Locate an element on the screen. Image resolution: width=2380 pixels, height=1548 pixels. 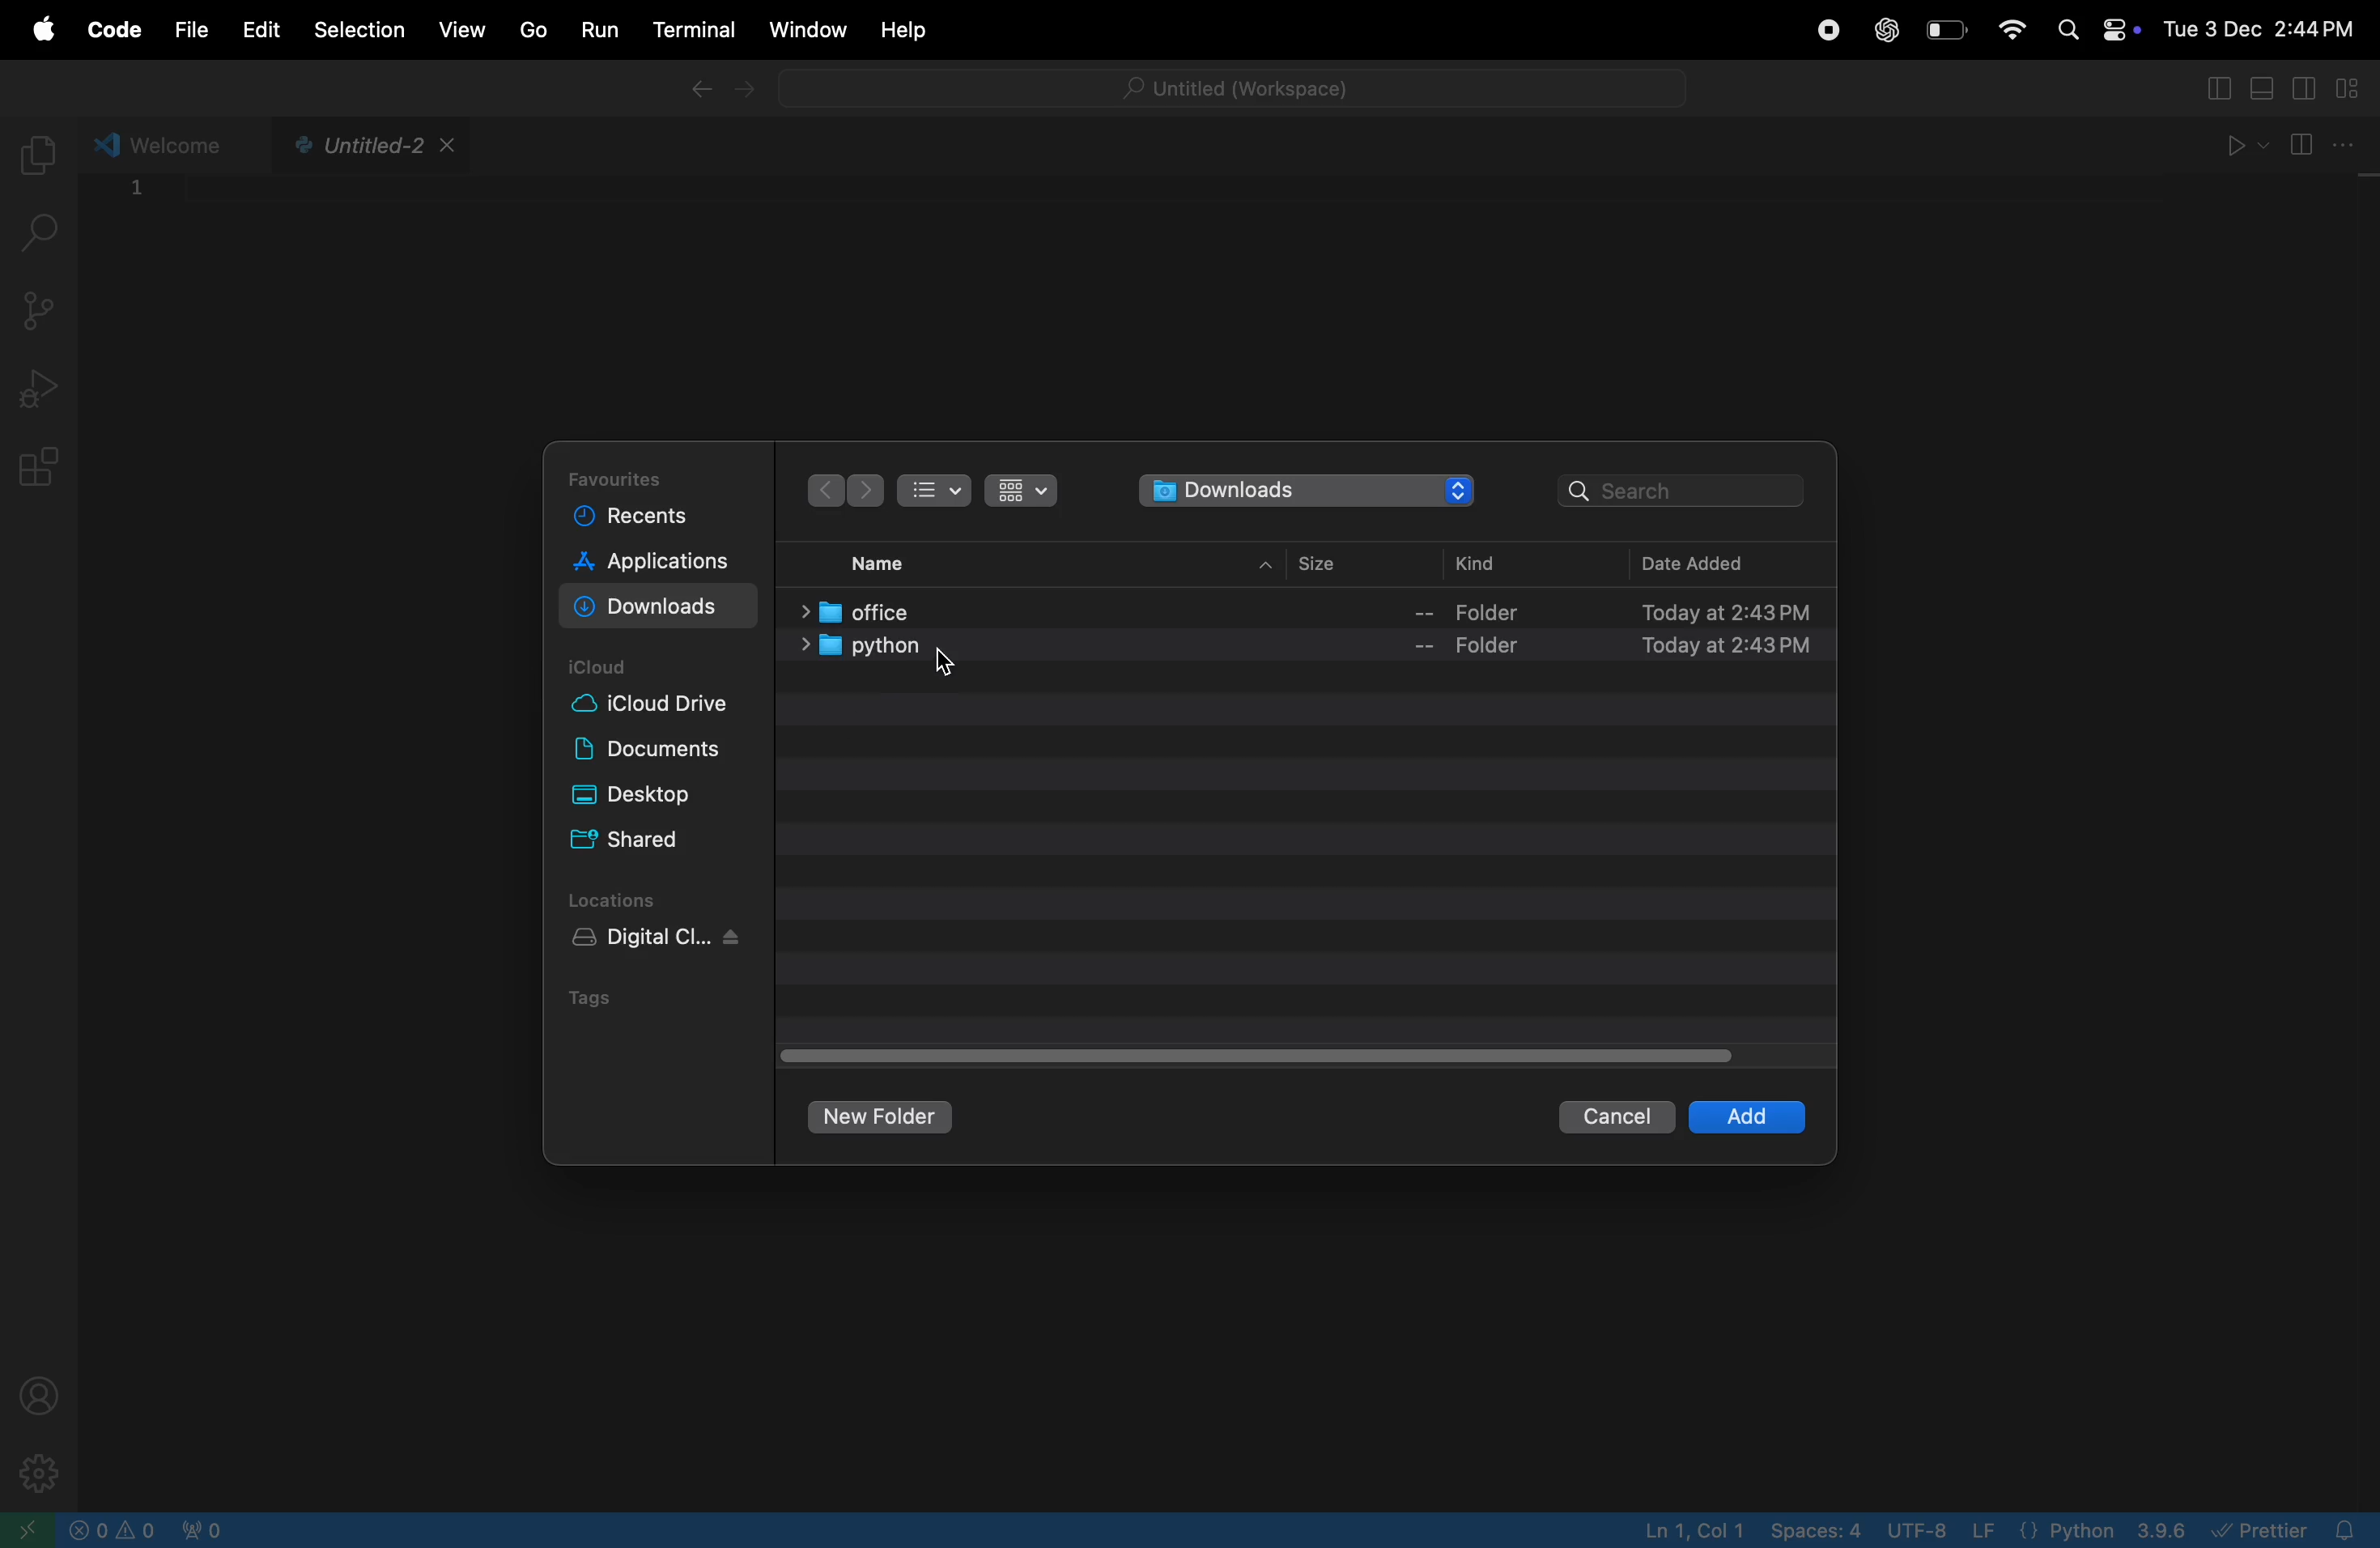
selection is located at coordinates (360, 30).